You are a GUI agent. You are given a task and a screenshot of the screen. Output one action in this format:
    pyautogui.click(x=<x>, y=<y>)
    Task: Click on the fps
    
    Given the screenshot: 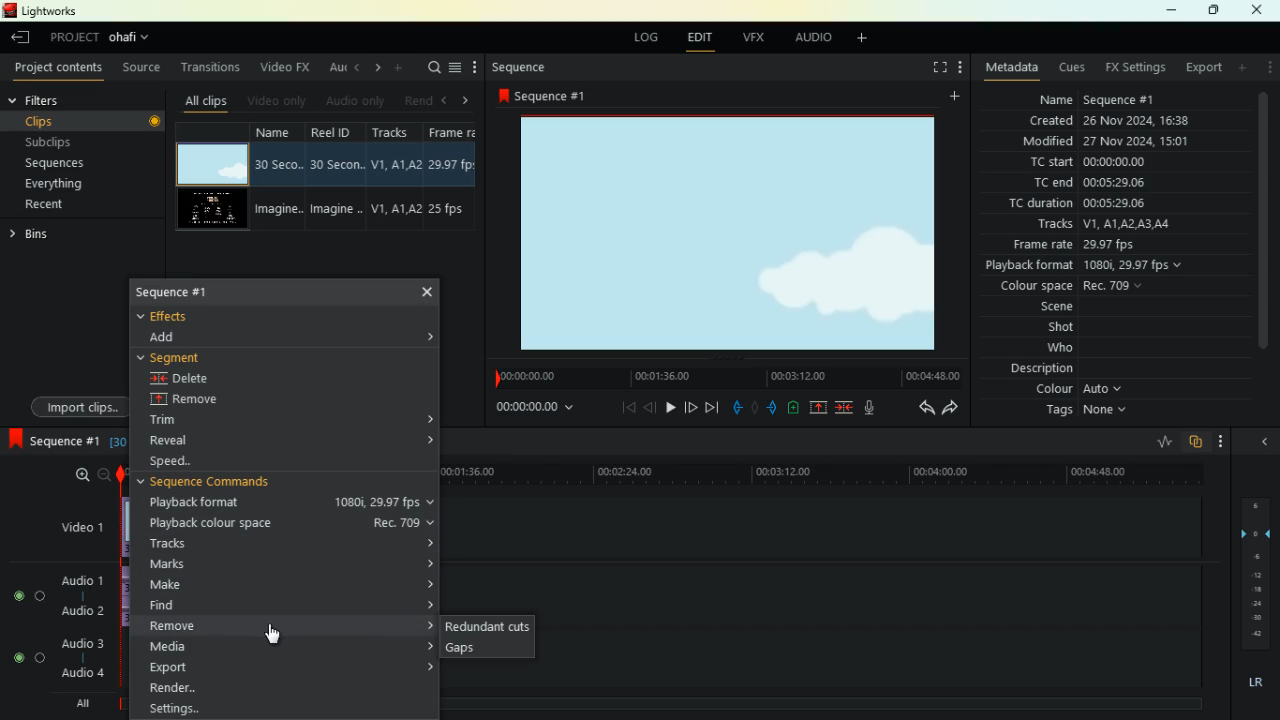 What is the action you would take?
    pyautogui.click(x=458, y=176)
    